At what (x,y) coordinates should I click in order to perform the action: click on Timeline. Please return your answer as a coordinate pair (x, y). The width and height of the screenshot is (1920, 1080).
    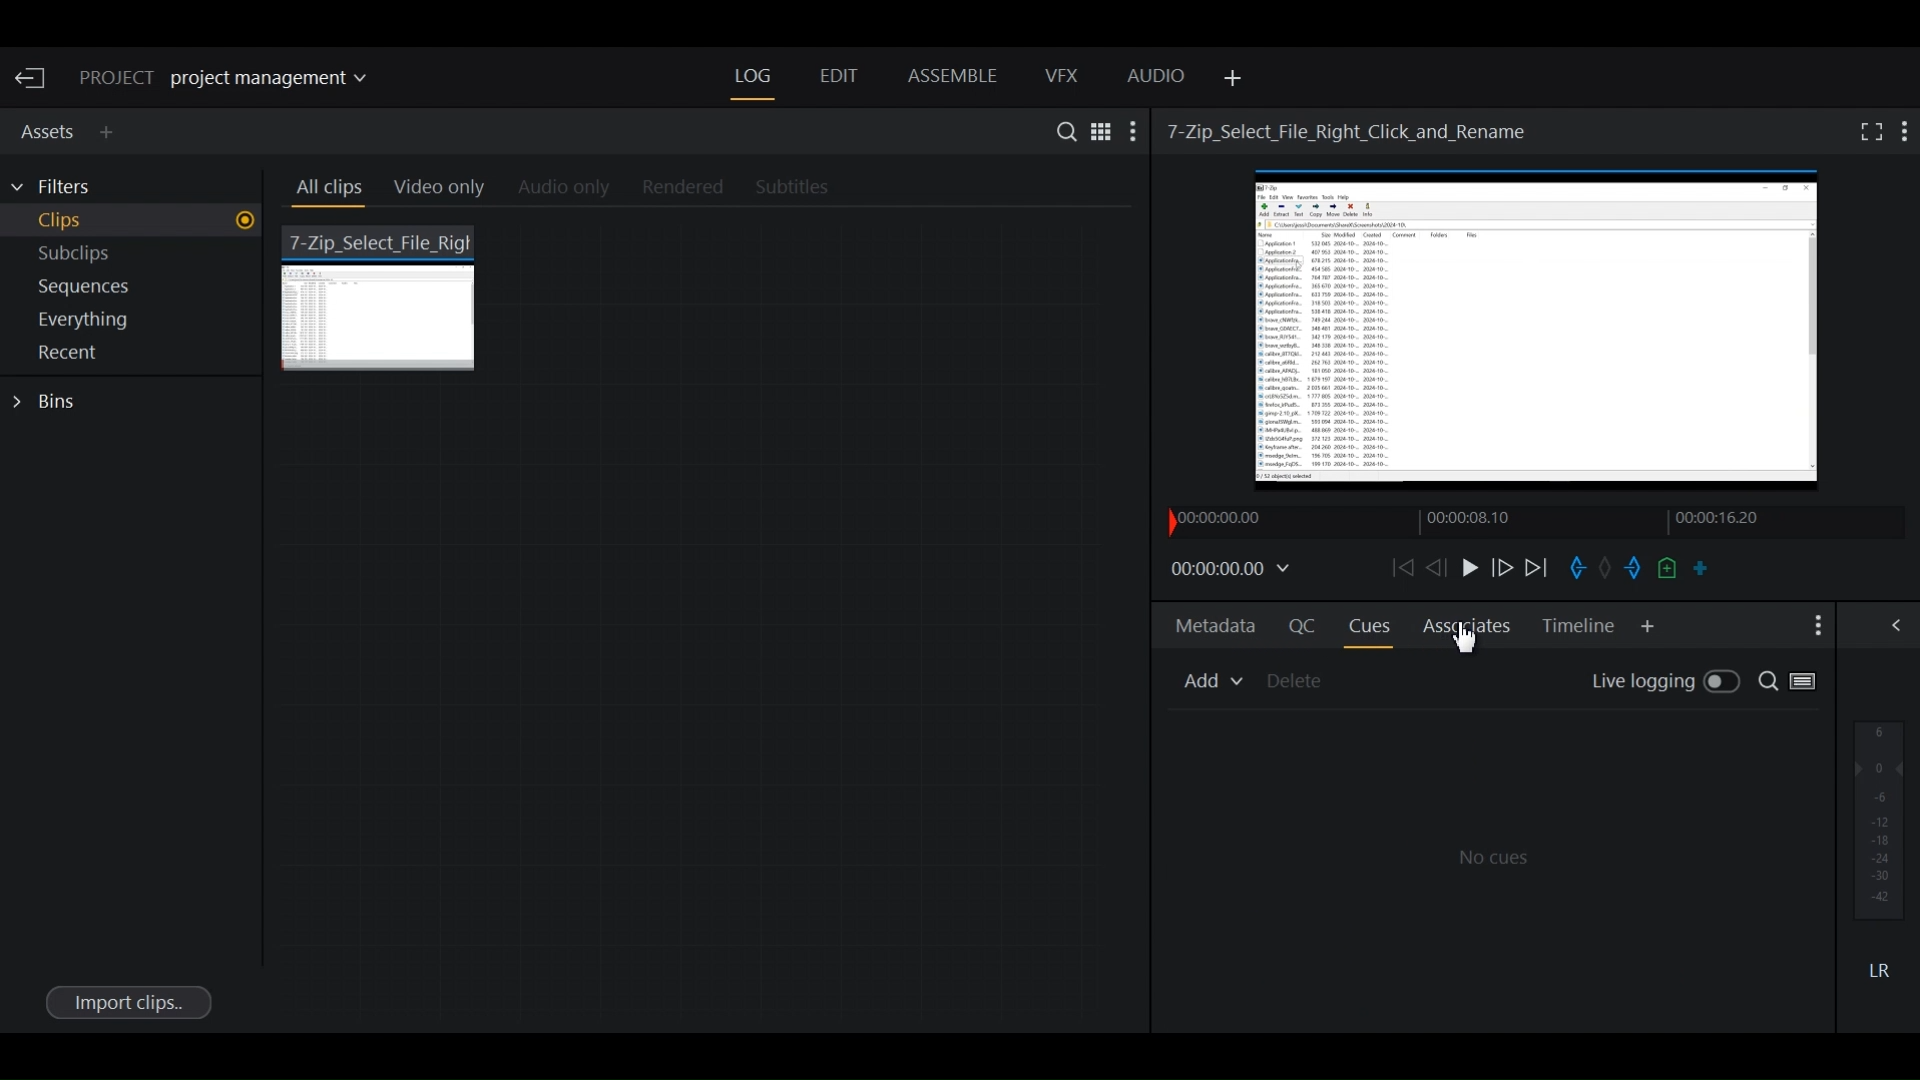
    Looking at the image, I should click on (1579, 626).